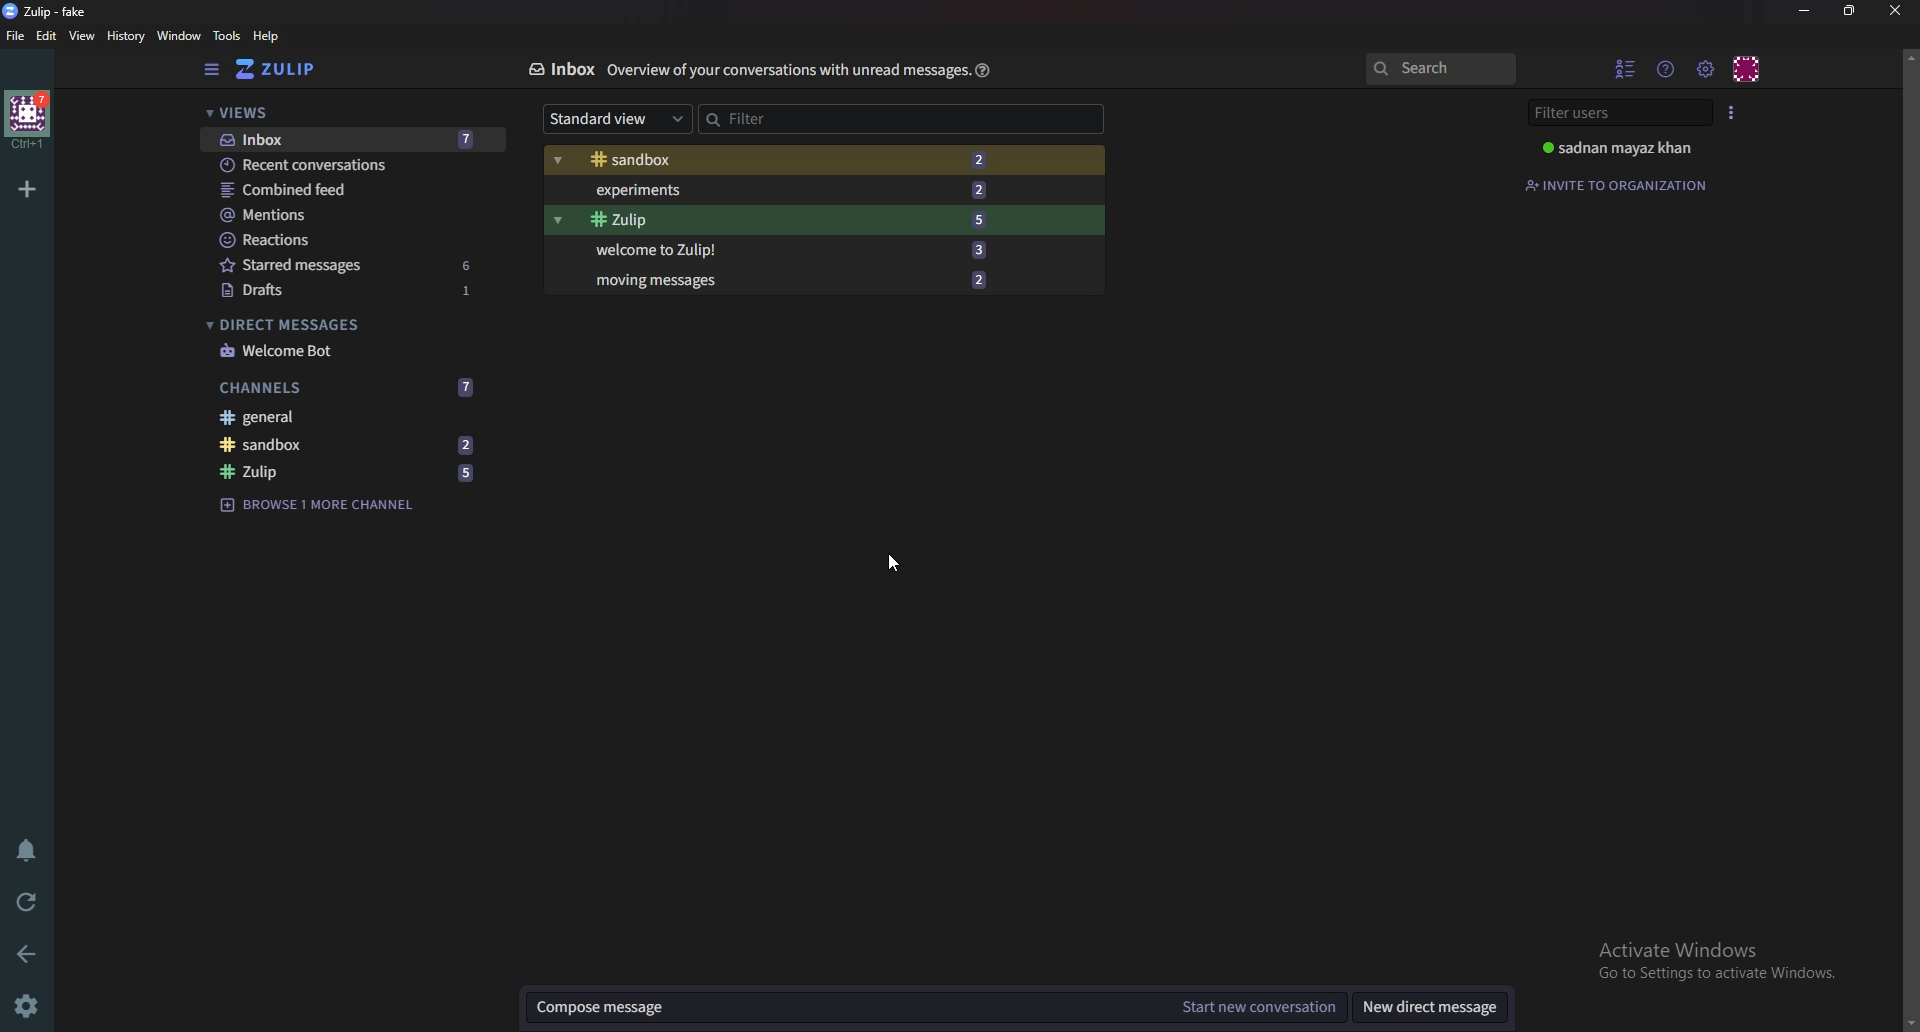 The height and width of the screenshot is (1032, 1920). Describe the element at coordinates (1425, 1008) in the screenshot. I see `New direct message` at that location.